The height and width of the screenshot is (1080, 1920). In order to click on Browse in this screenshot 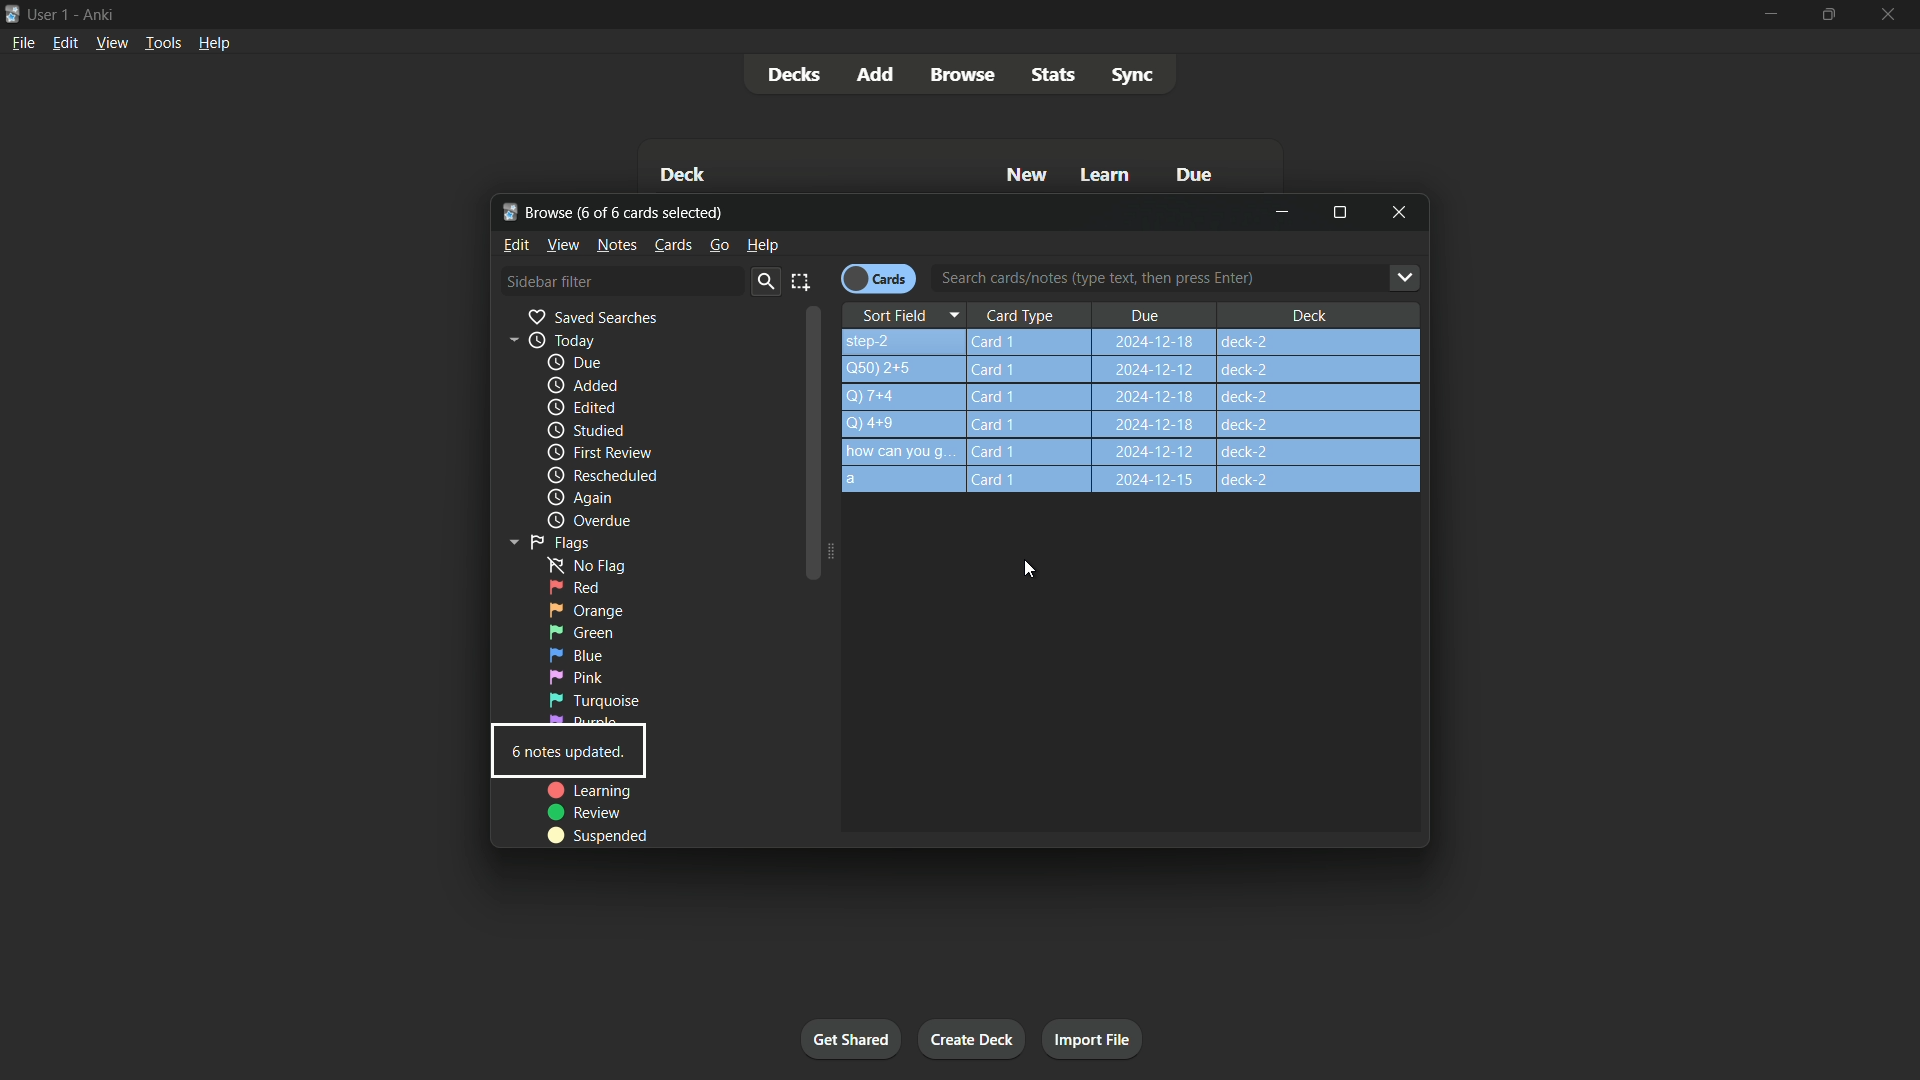, I will do `click(538, 211)`.